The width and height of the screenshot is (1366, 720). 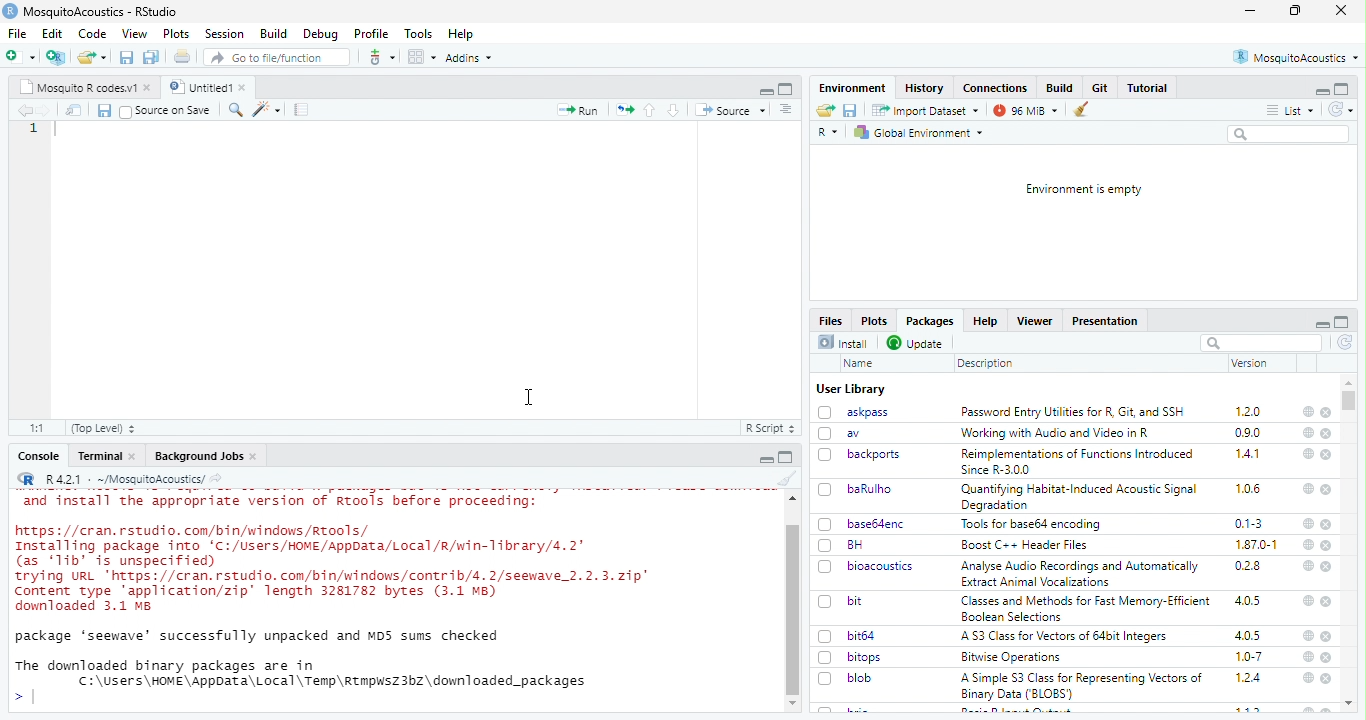 I want to click on bit, so click(x=856, y=601).